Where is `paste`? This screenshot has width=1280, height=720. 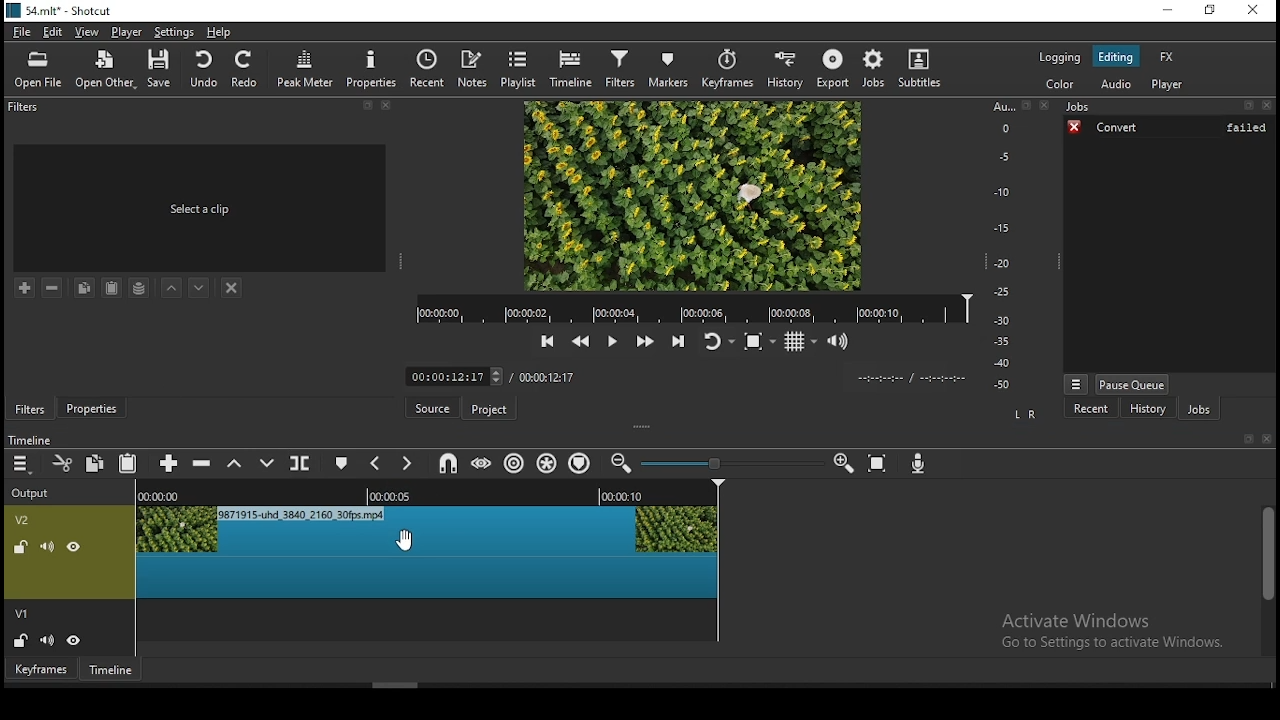
paste is located at coordinates (130, 460).